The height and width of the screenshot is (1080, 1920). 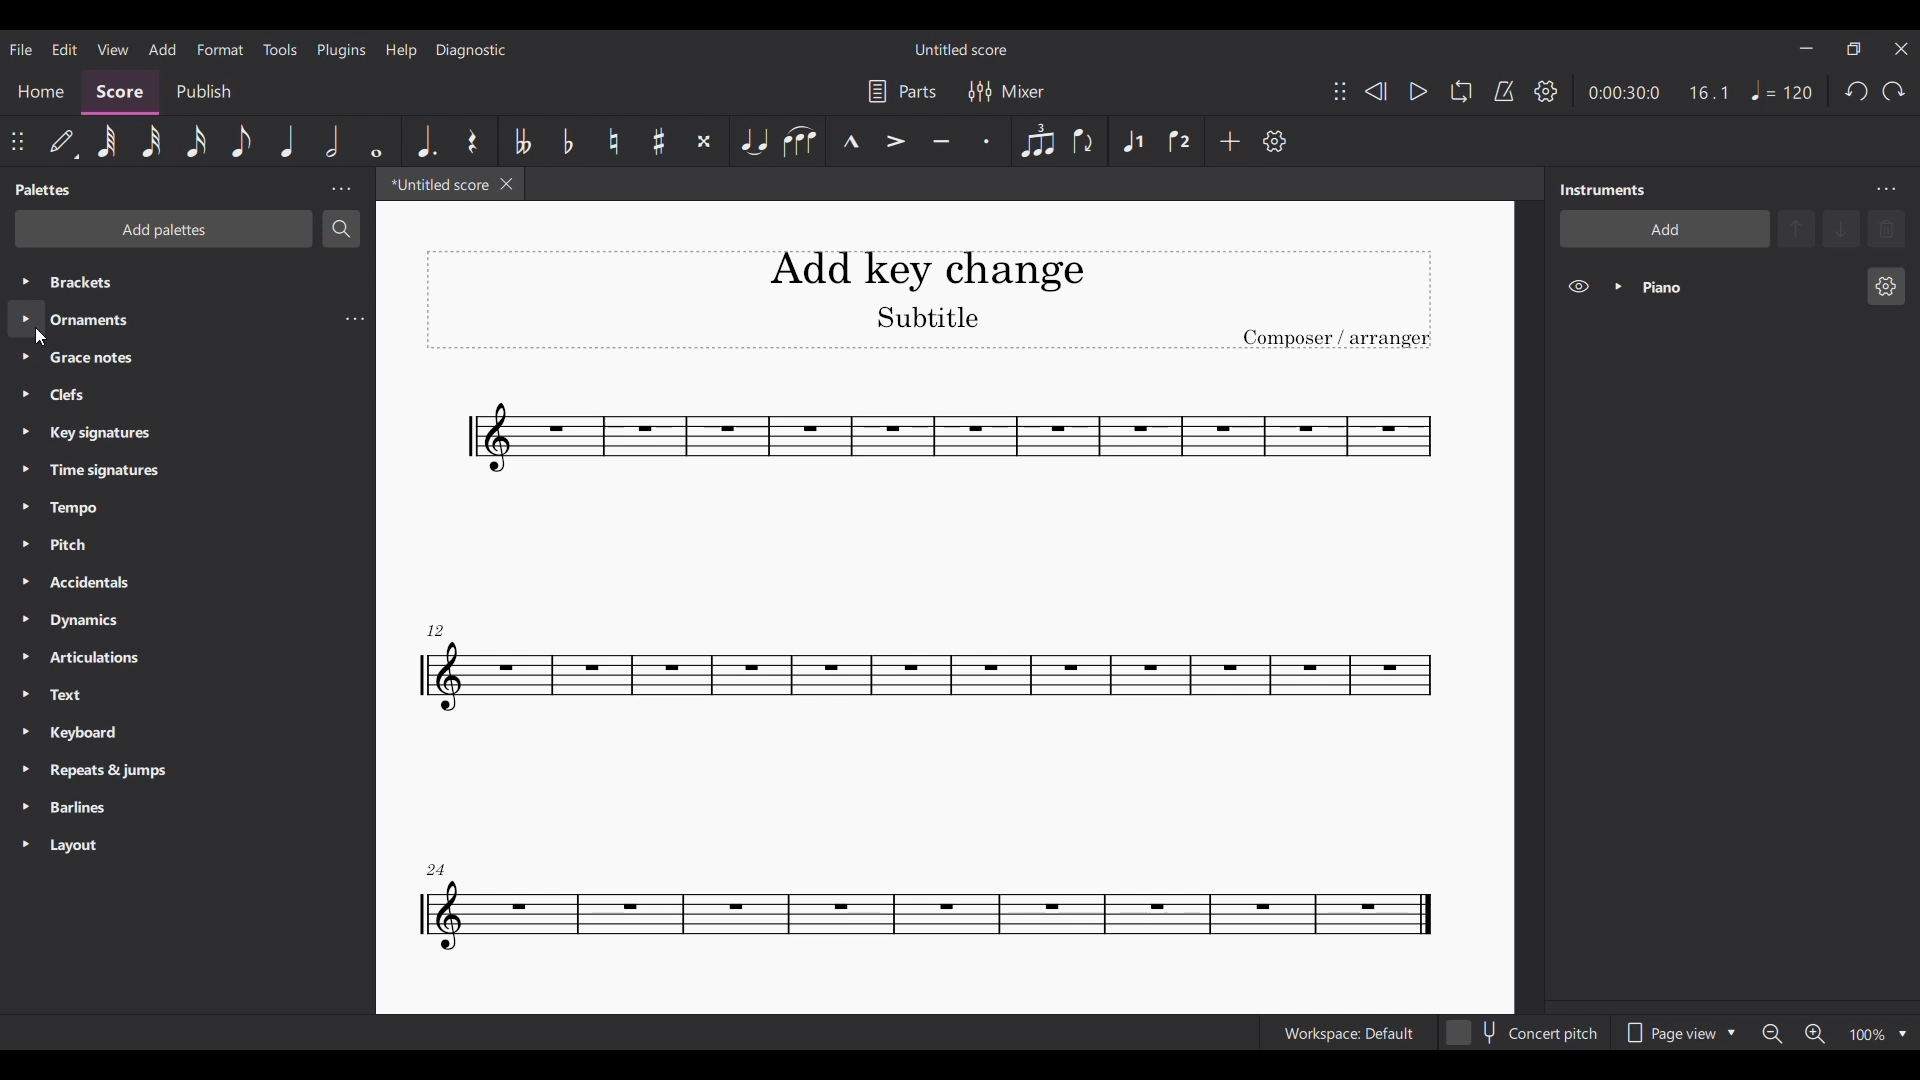 What do you see at coordinates (377, 140) in the screenshot?
I see `Whole note` at bounding box center [377, 140].